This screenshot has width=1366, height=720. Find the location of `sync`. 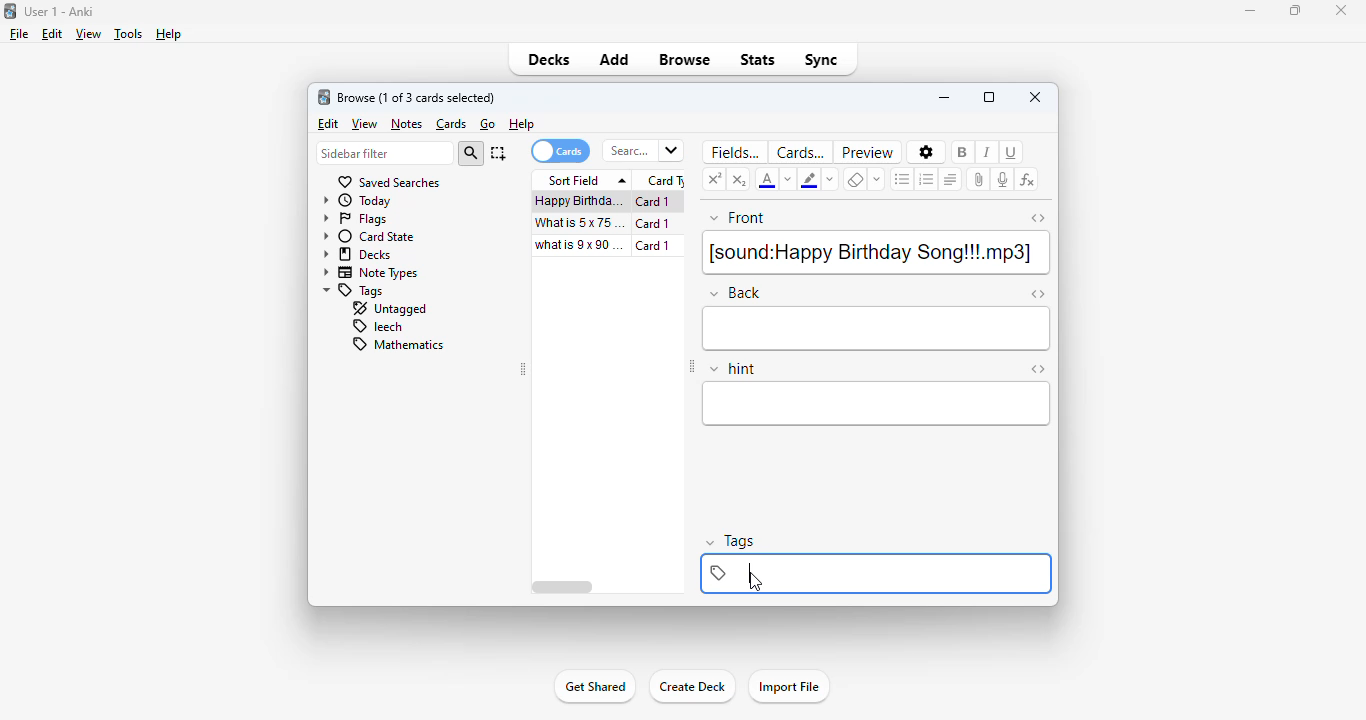

sync is located at coordinates (821, 59).